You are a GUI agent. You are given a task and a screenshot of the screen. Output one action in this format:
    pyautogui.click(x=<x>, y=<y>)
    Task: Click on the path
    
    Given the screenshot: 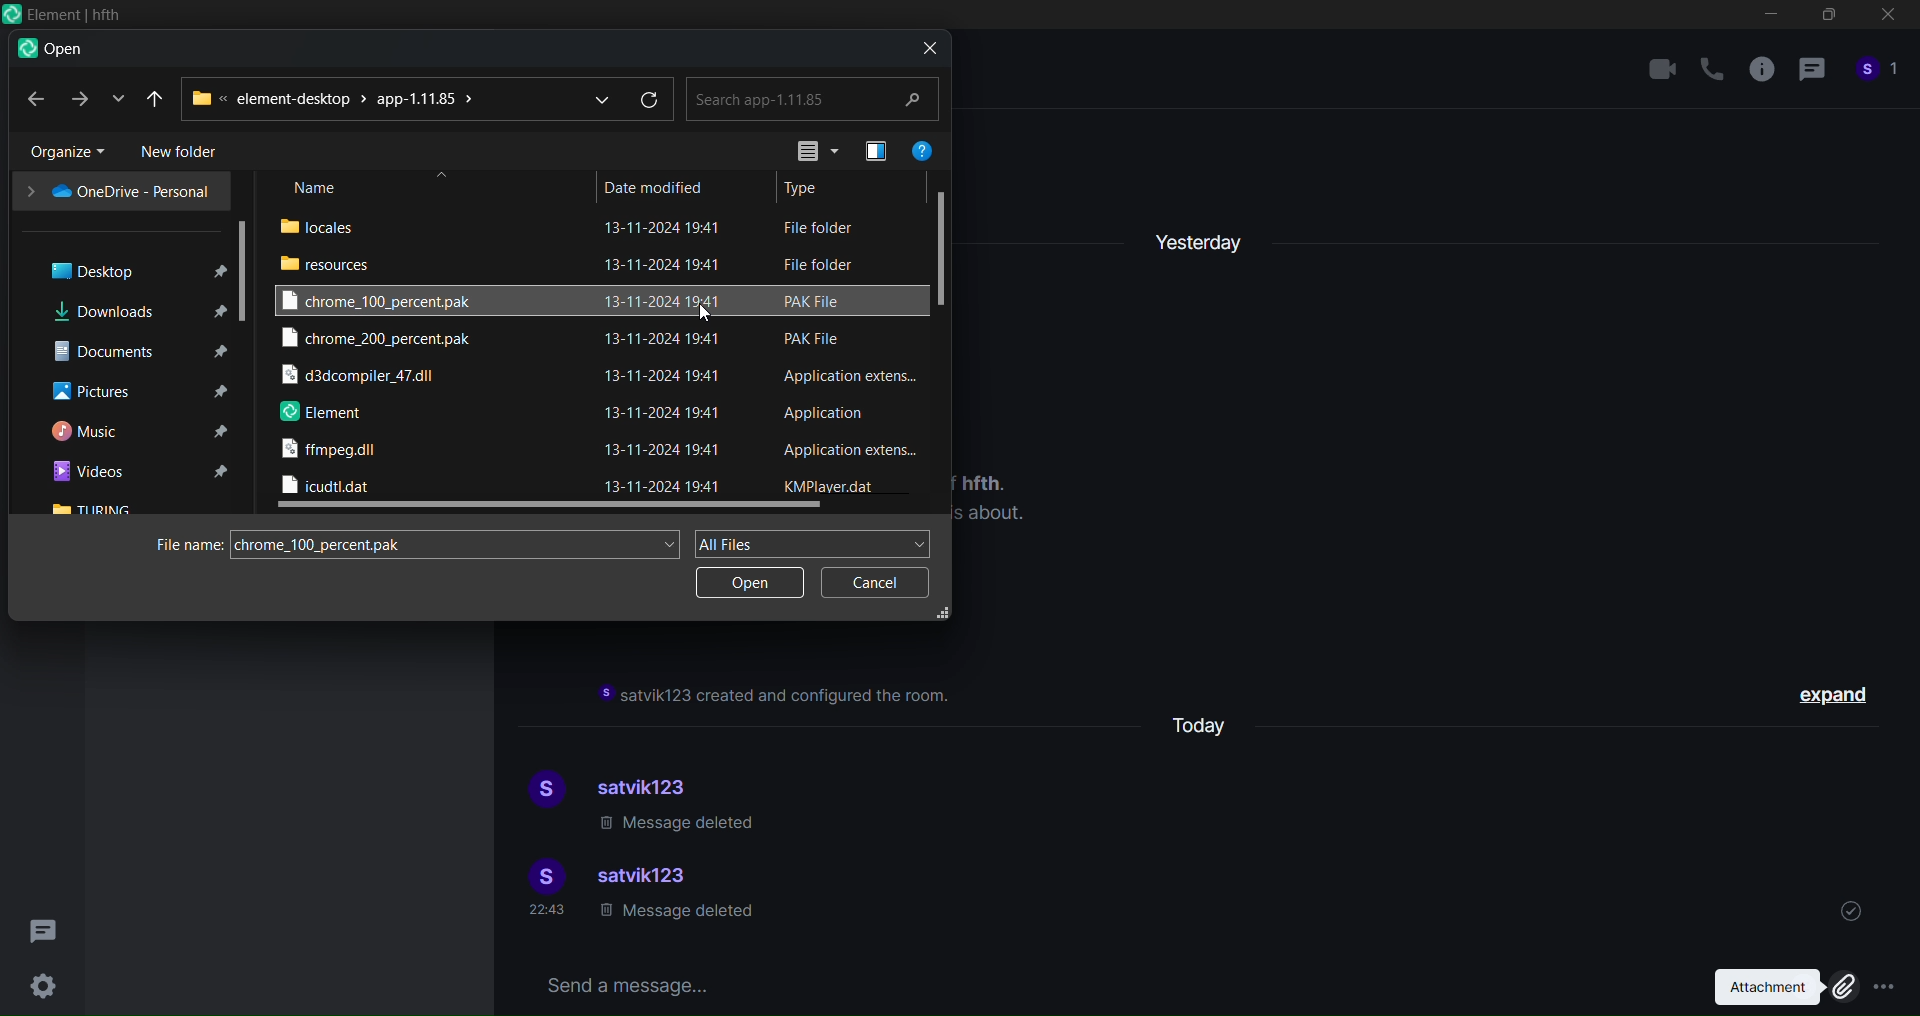 What is the action you would take?
    pyautogui.click(x=337, y=98)
    